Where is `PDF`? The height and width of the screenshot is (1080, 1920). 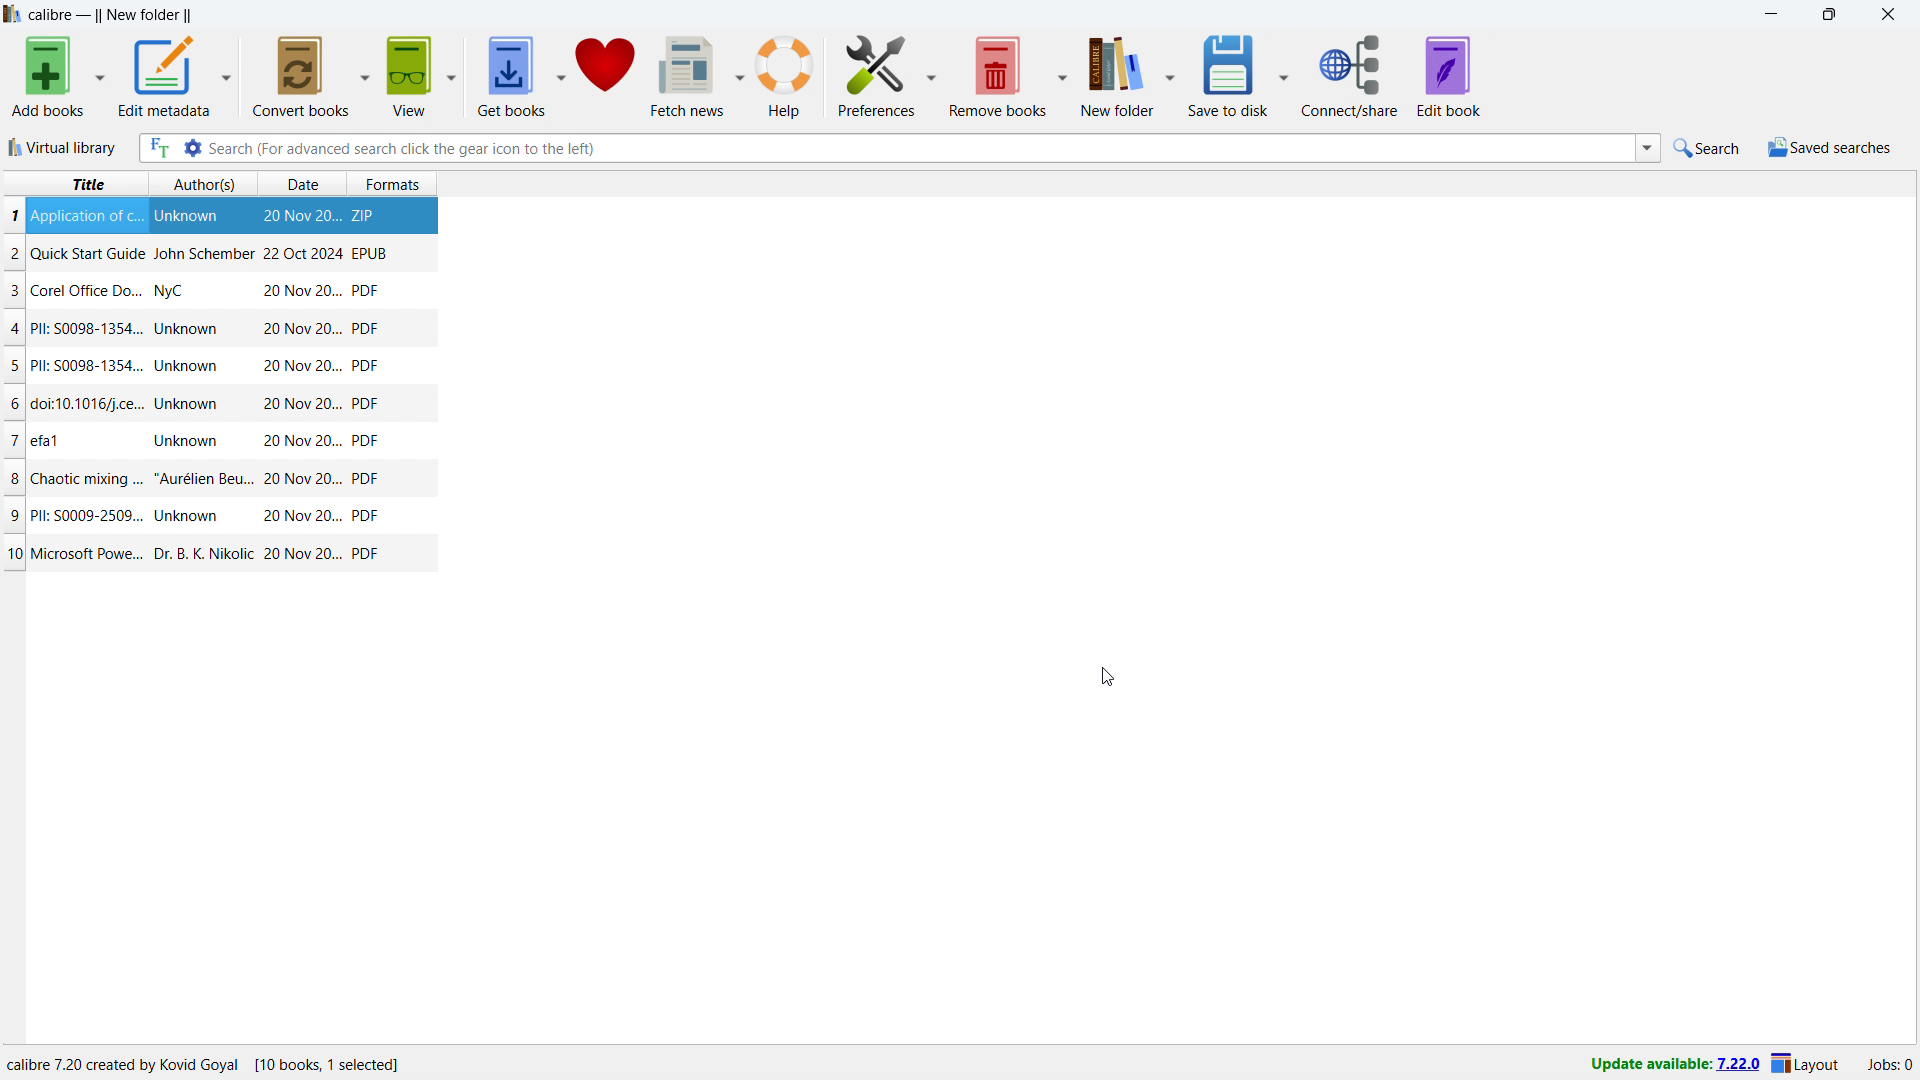
PDF is located at coordinates (365, 366).